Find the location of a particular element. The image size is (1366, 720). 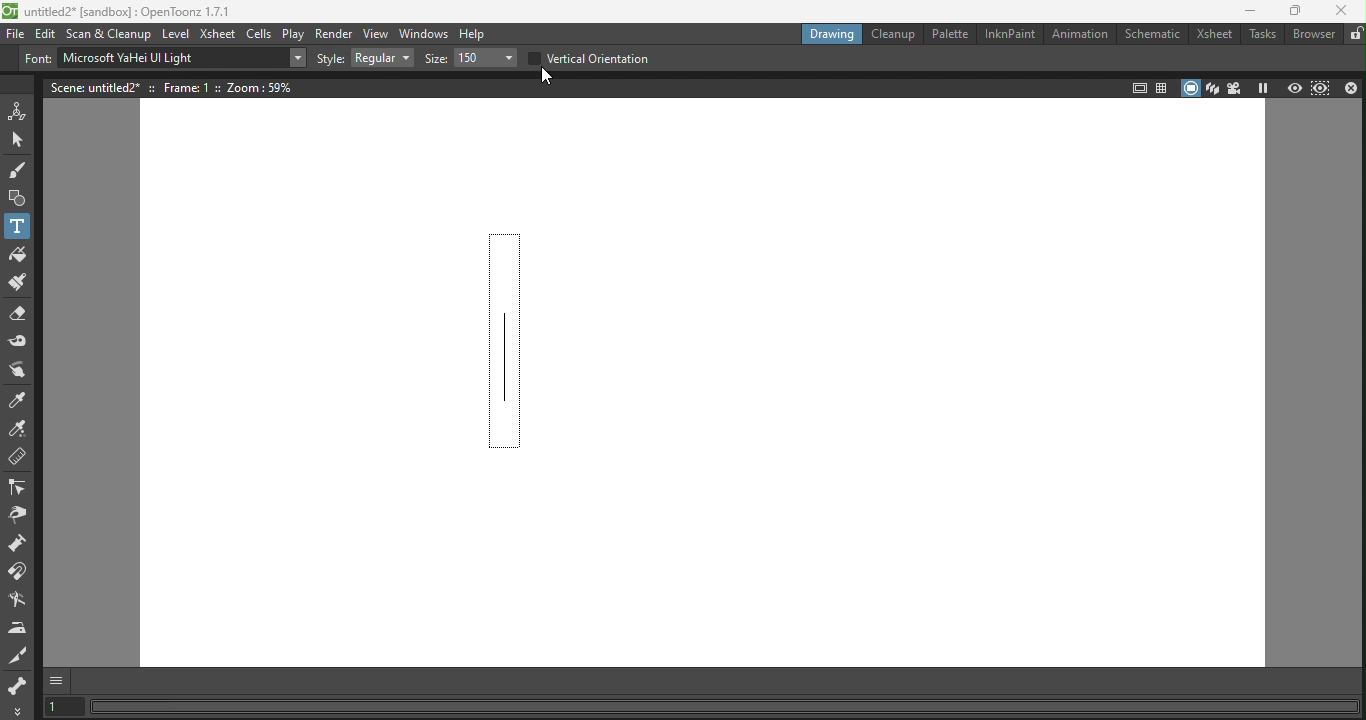

Close is located at coordinates (1351, 88).